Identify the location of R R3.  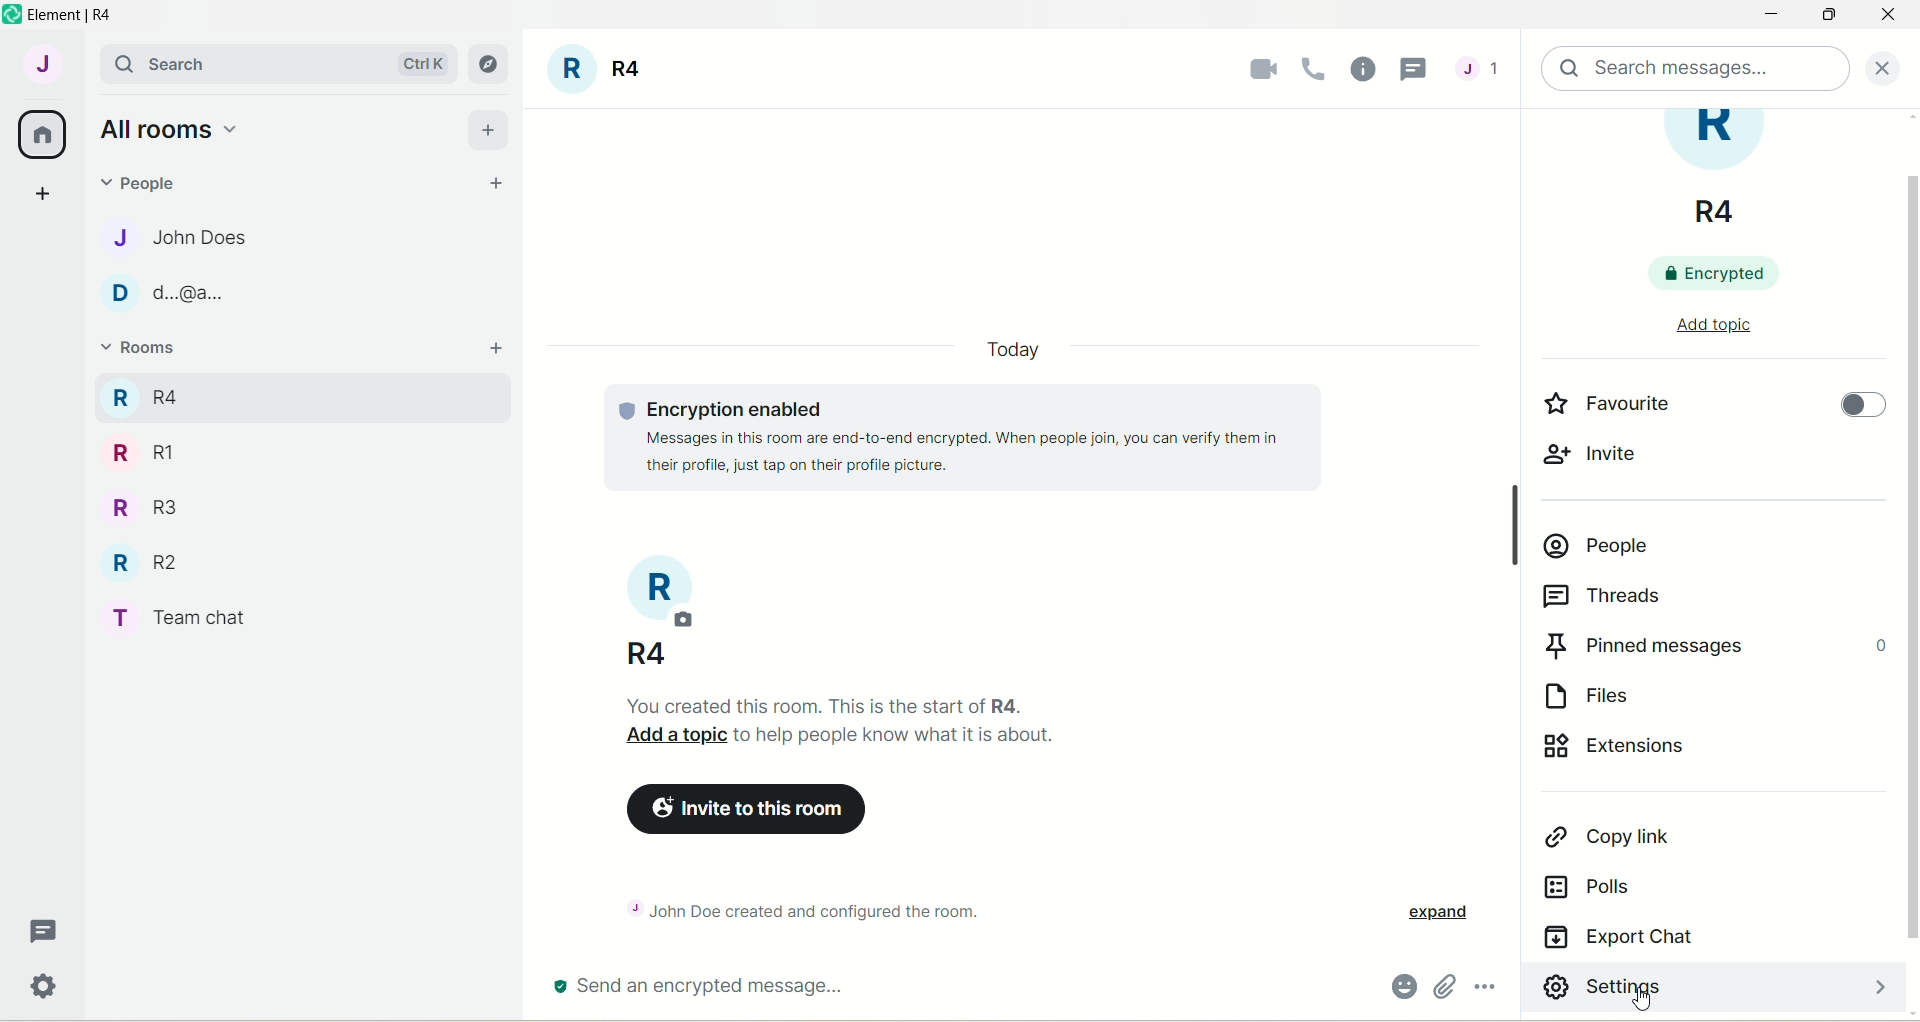
(139, 505).